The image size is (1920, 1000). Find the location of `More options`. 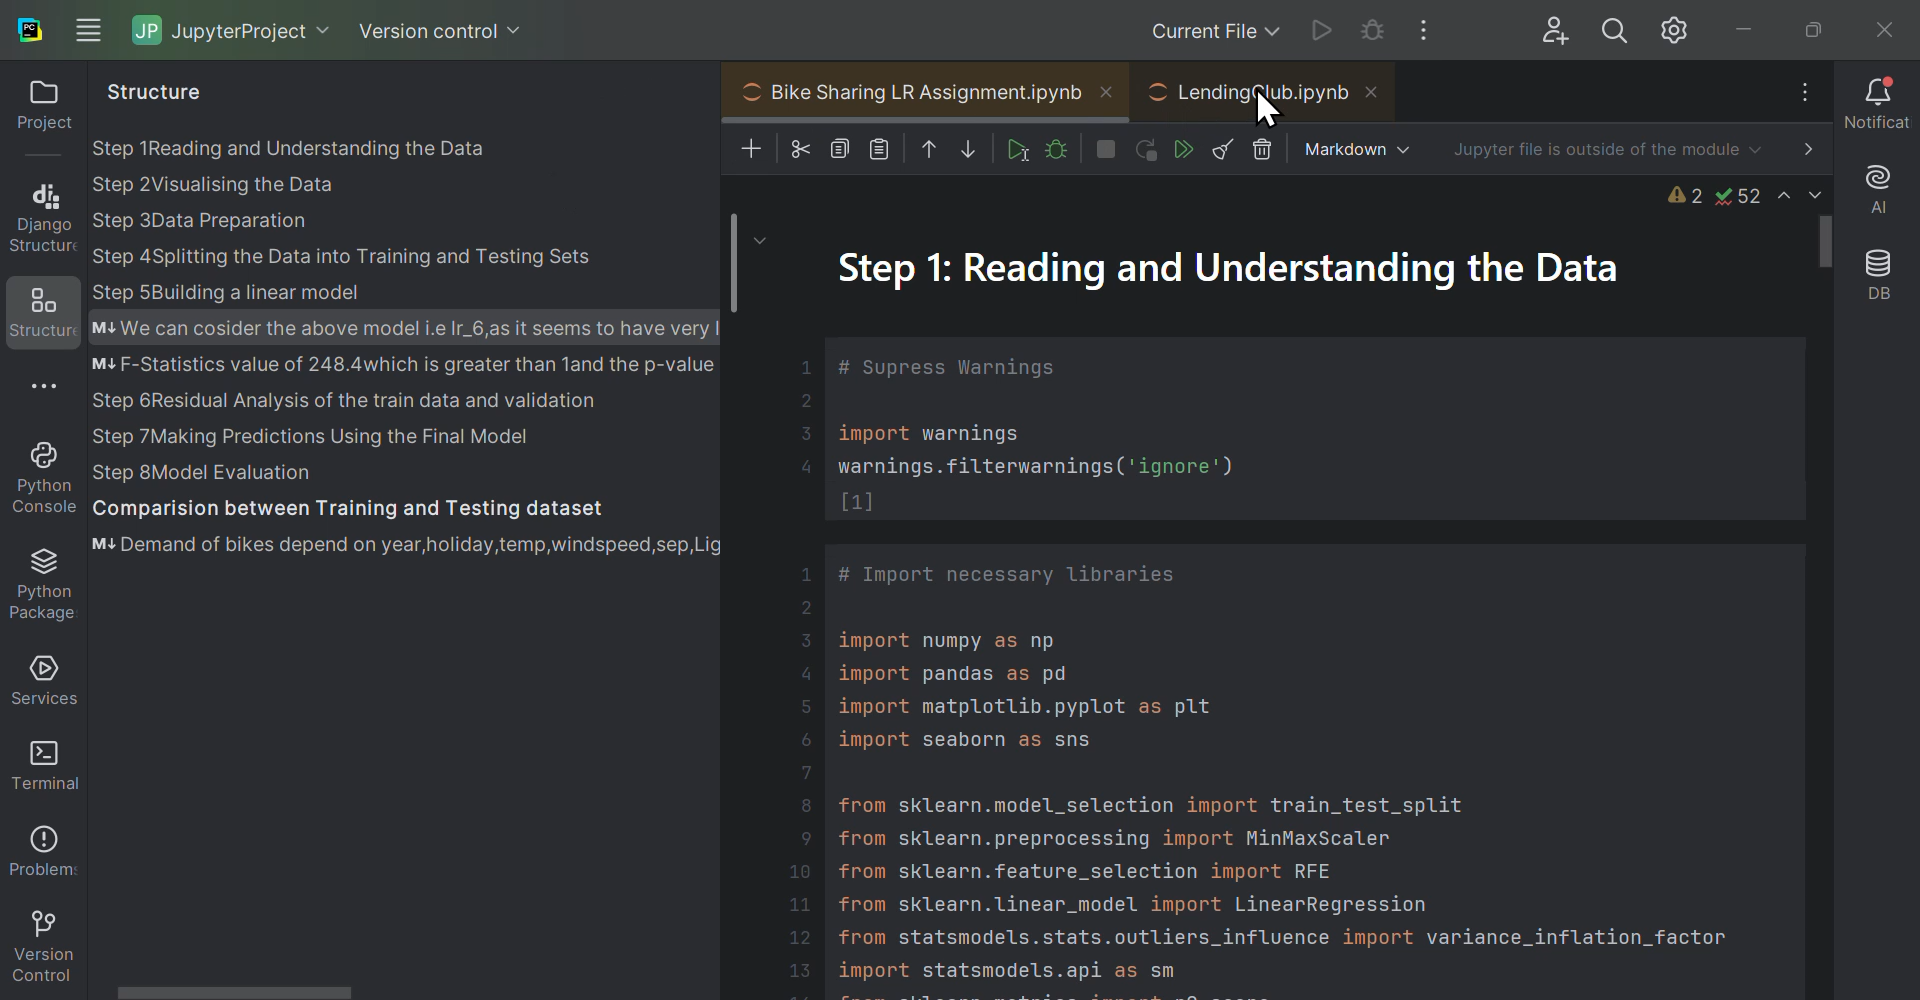

More options is located at coordinates (1802, 100).